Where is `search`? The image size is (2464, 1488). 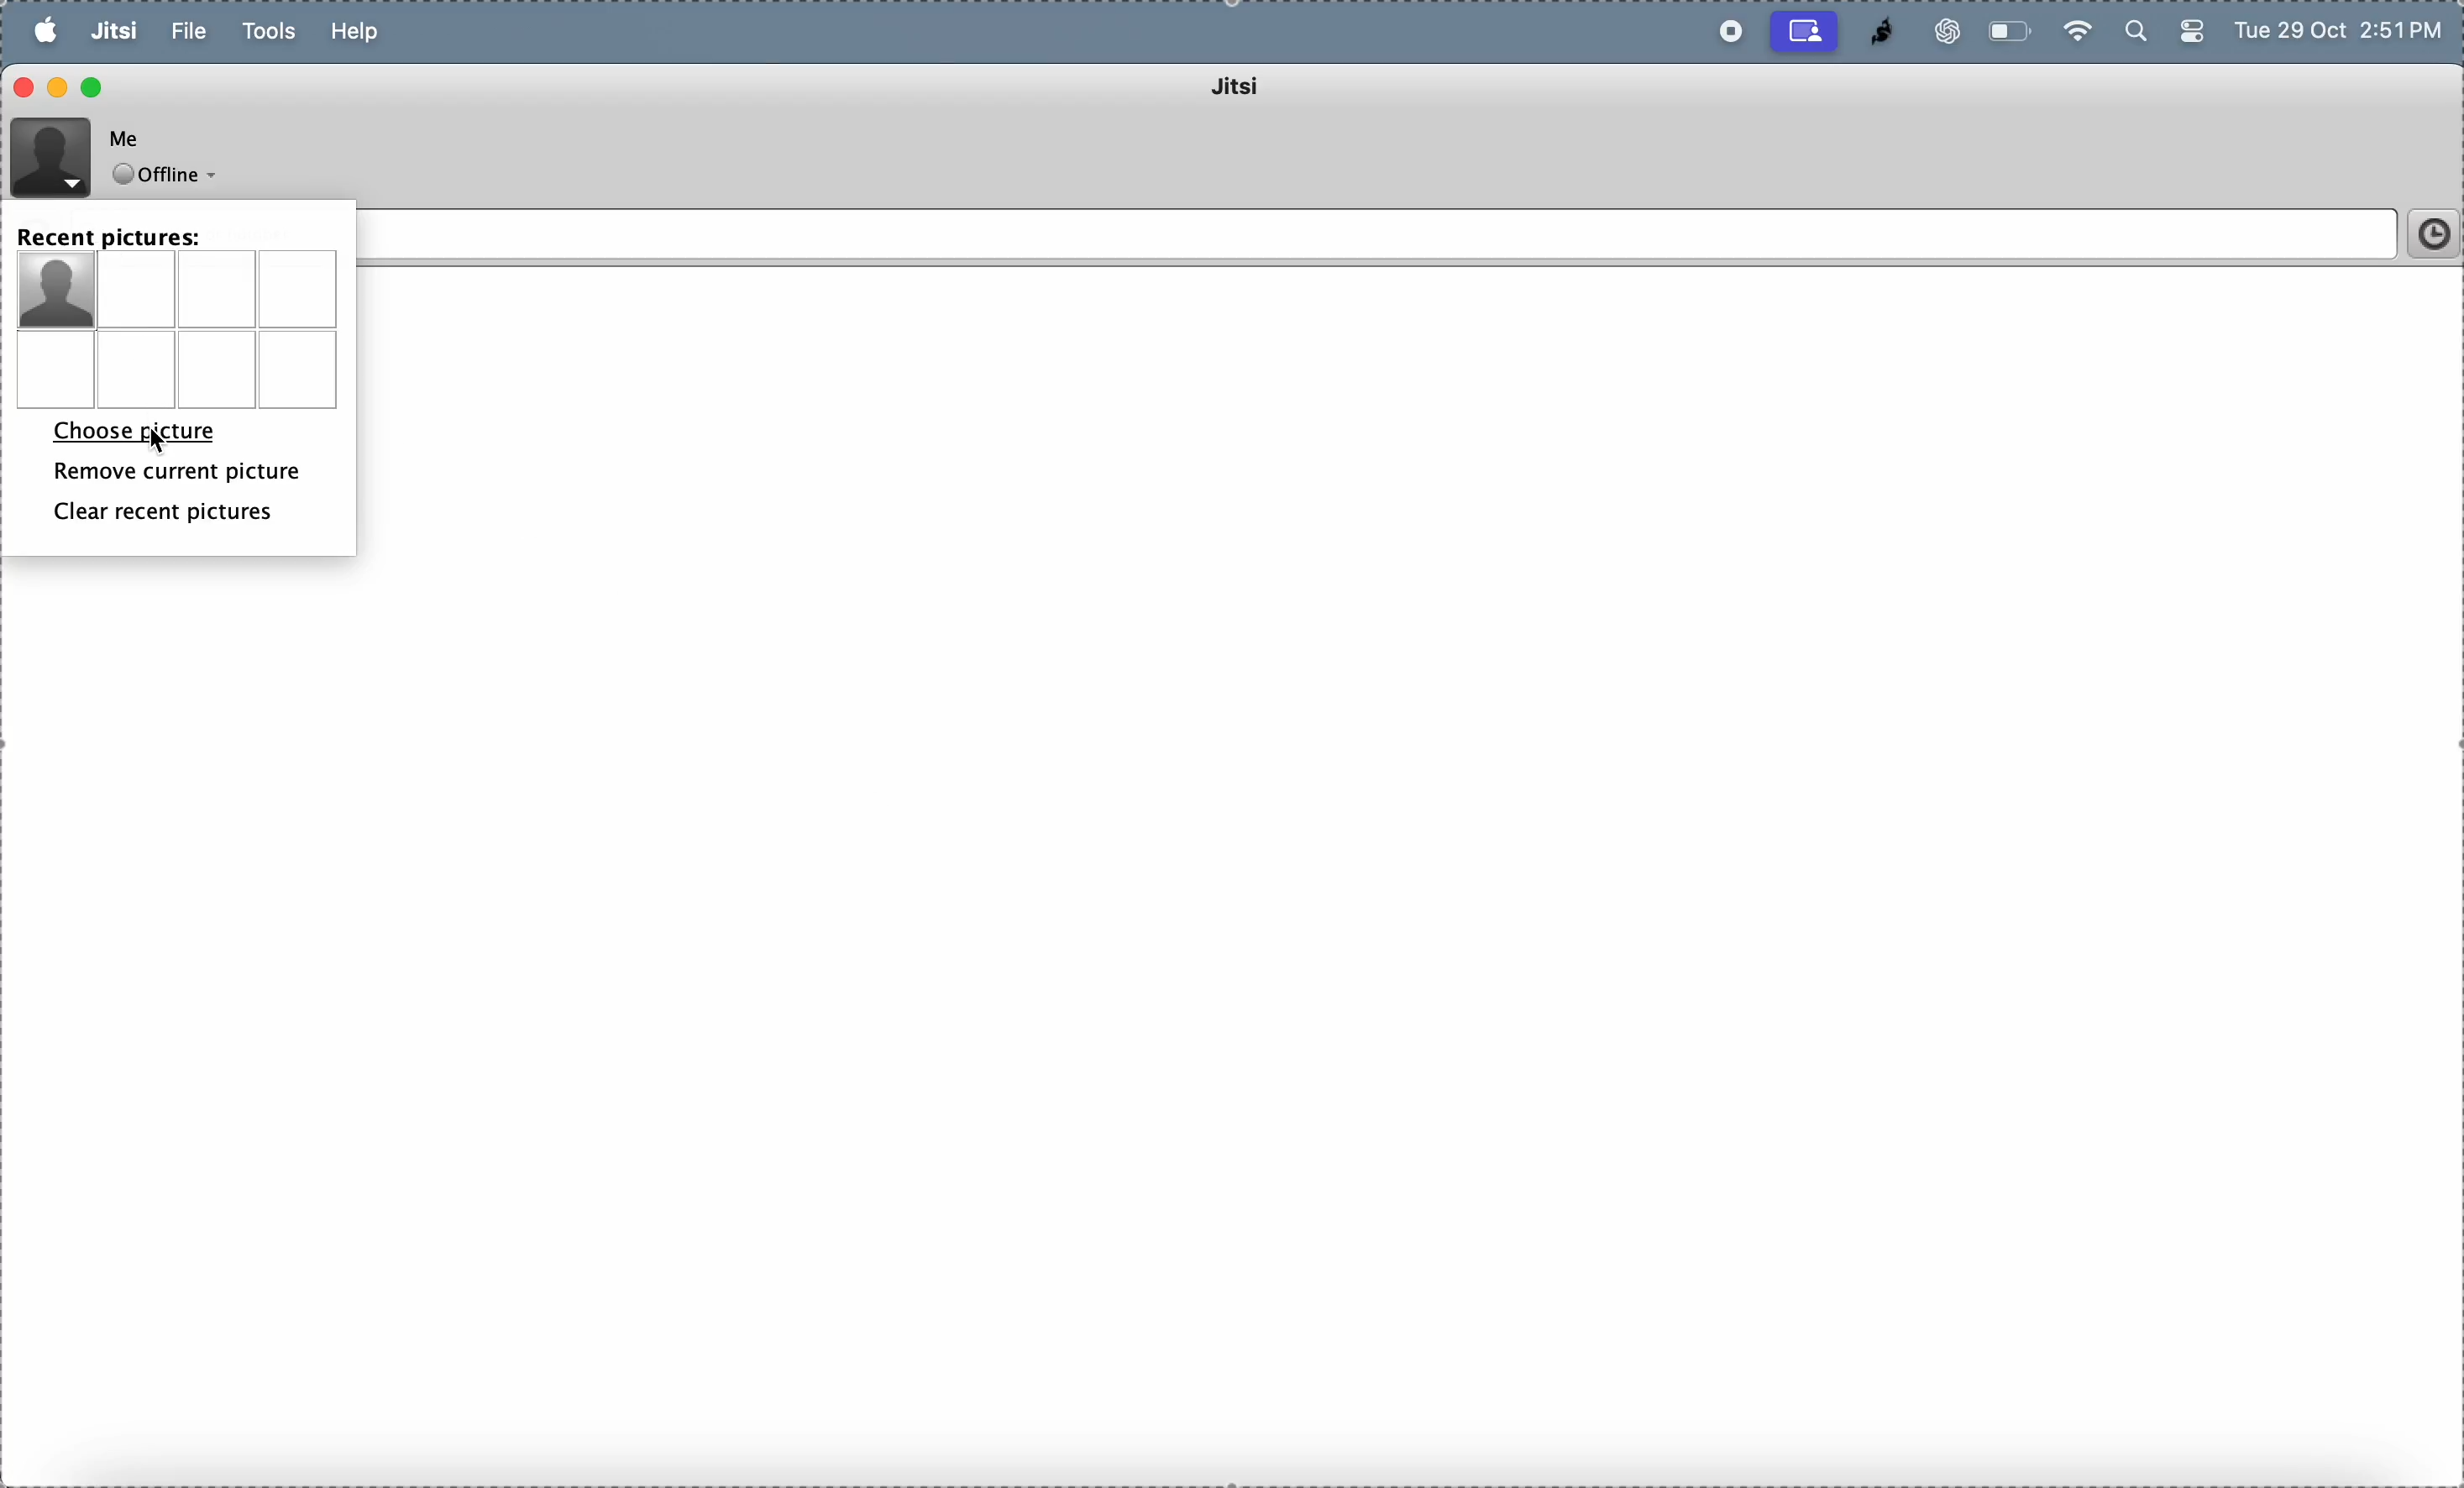
search is located at coordinates (2133, 33).